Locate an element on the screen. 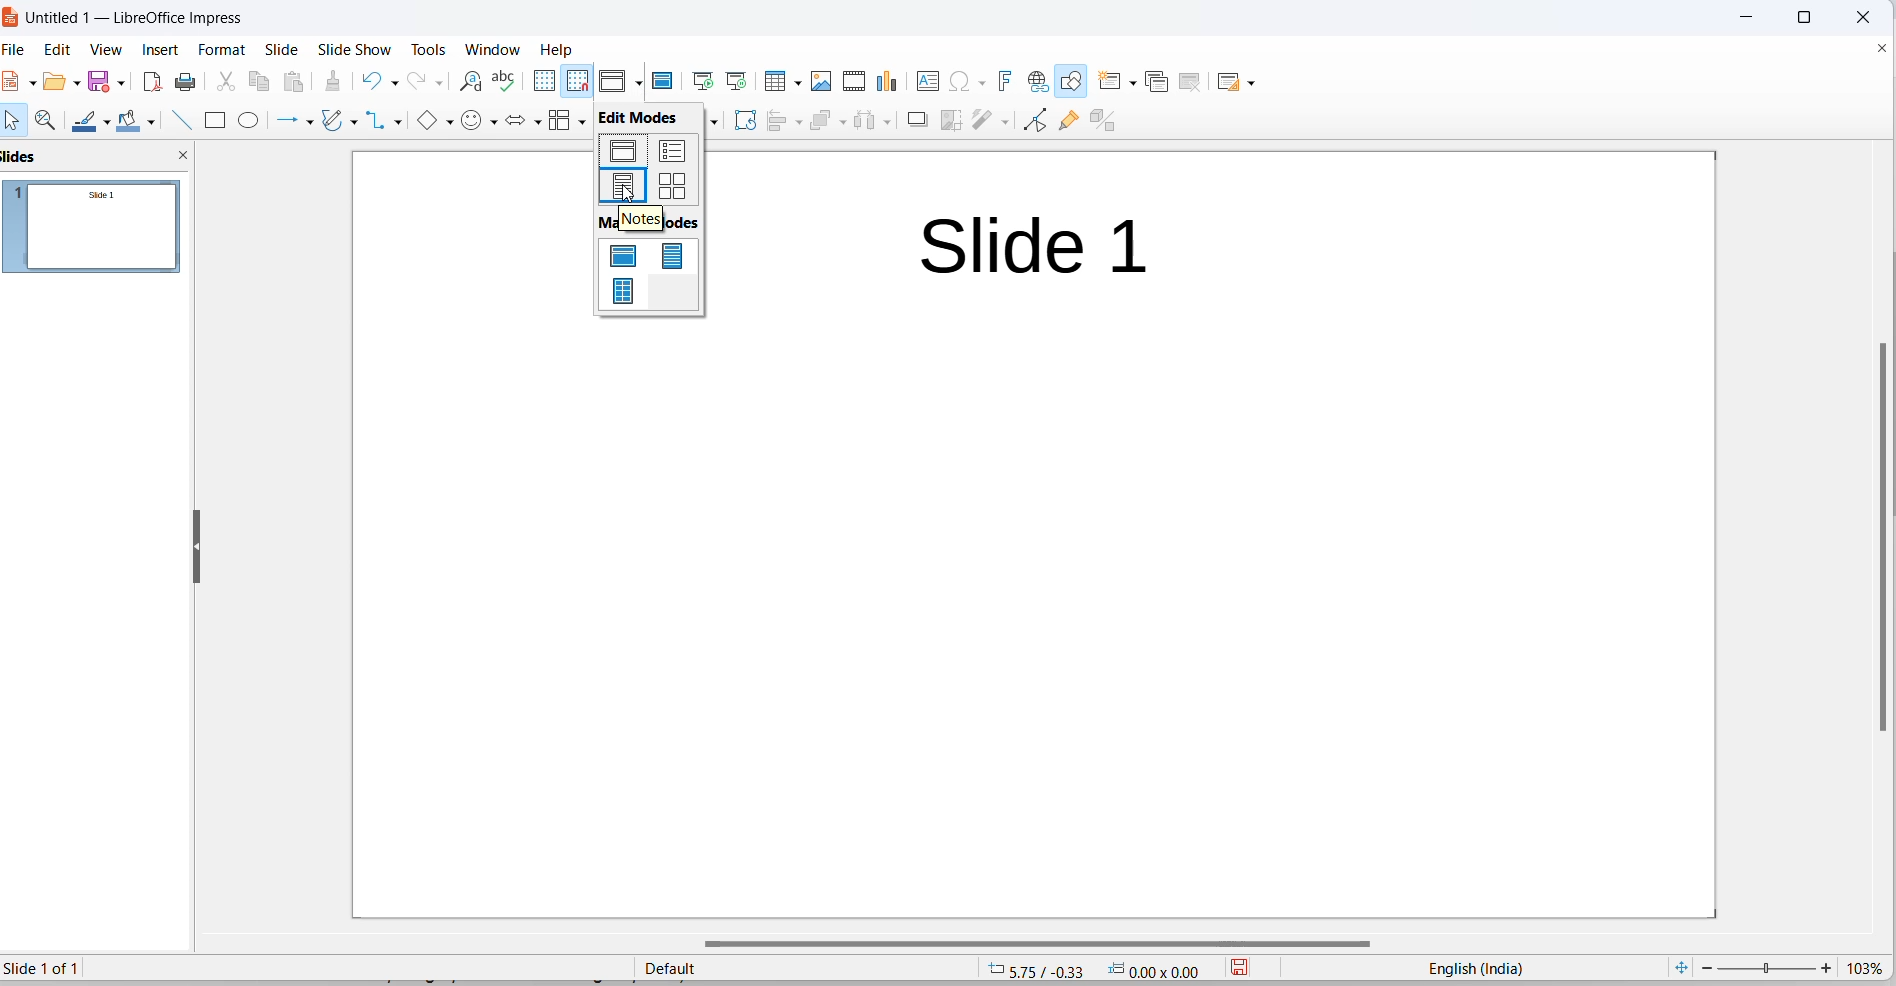 This screenshot has width=1896, height=986. flowcharts is located at coordinates (558, 124).